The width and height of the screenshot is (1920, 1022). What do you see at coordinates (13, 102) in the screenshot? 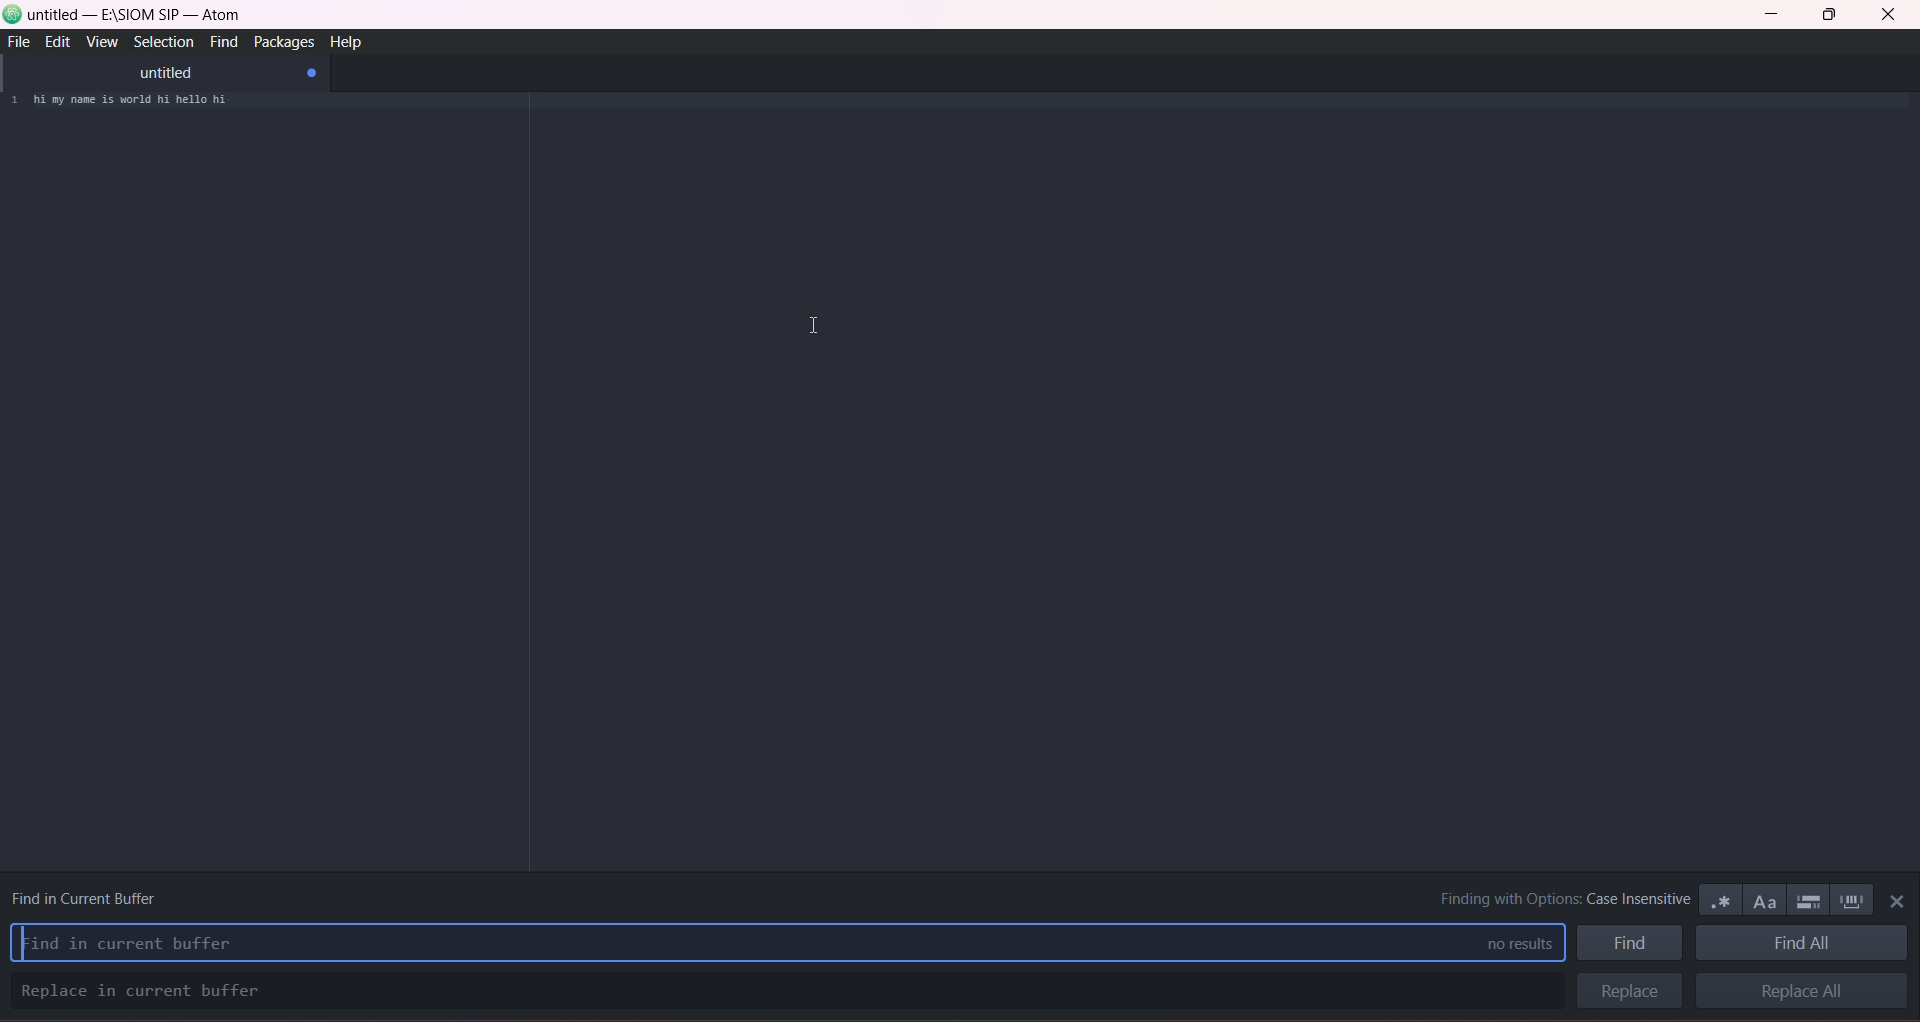
I see `1` at bounding box center [13, 102].